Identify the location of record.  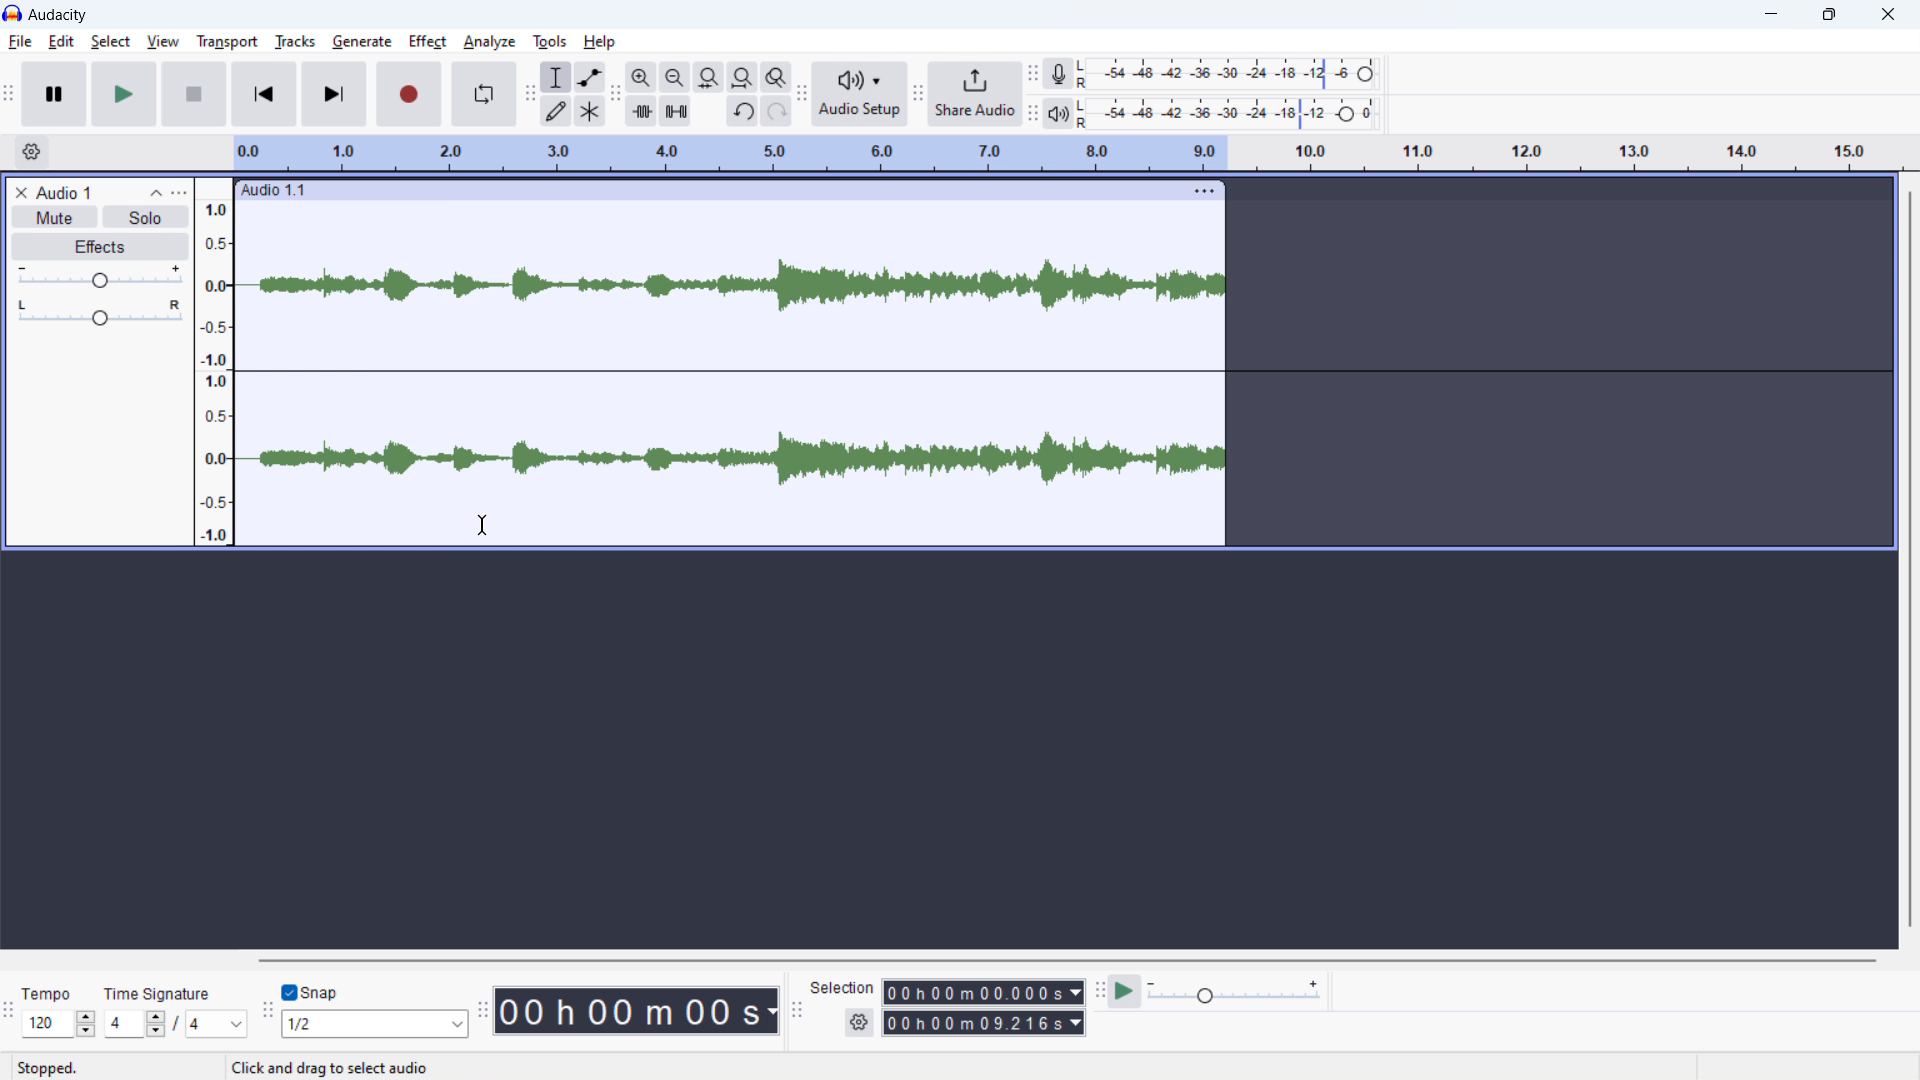
(409, 94).